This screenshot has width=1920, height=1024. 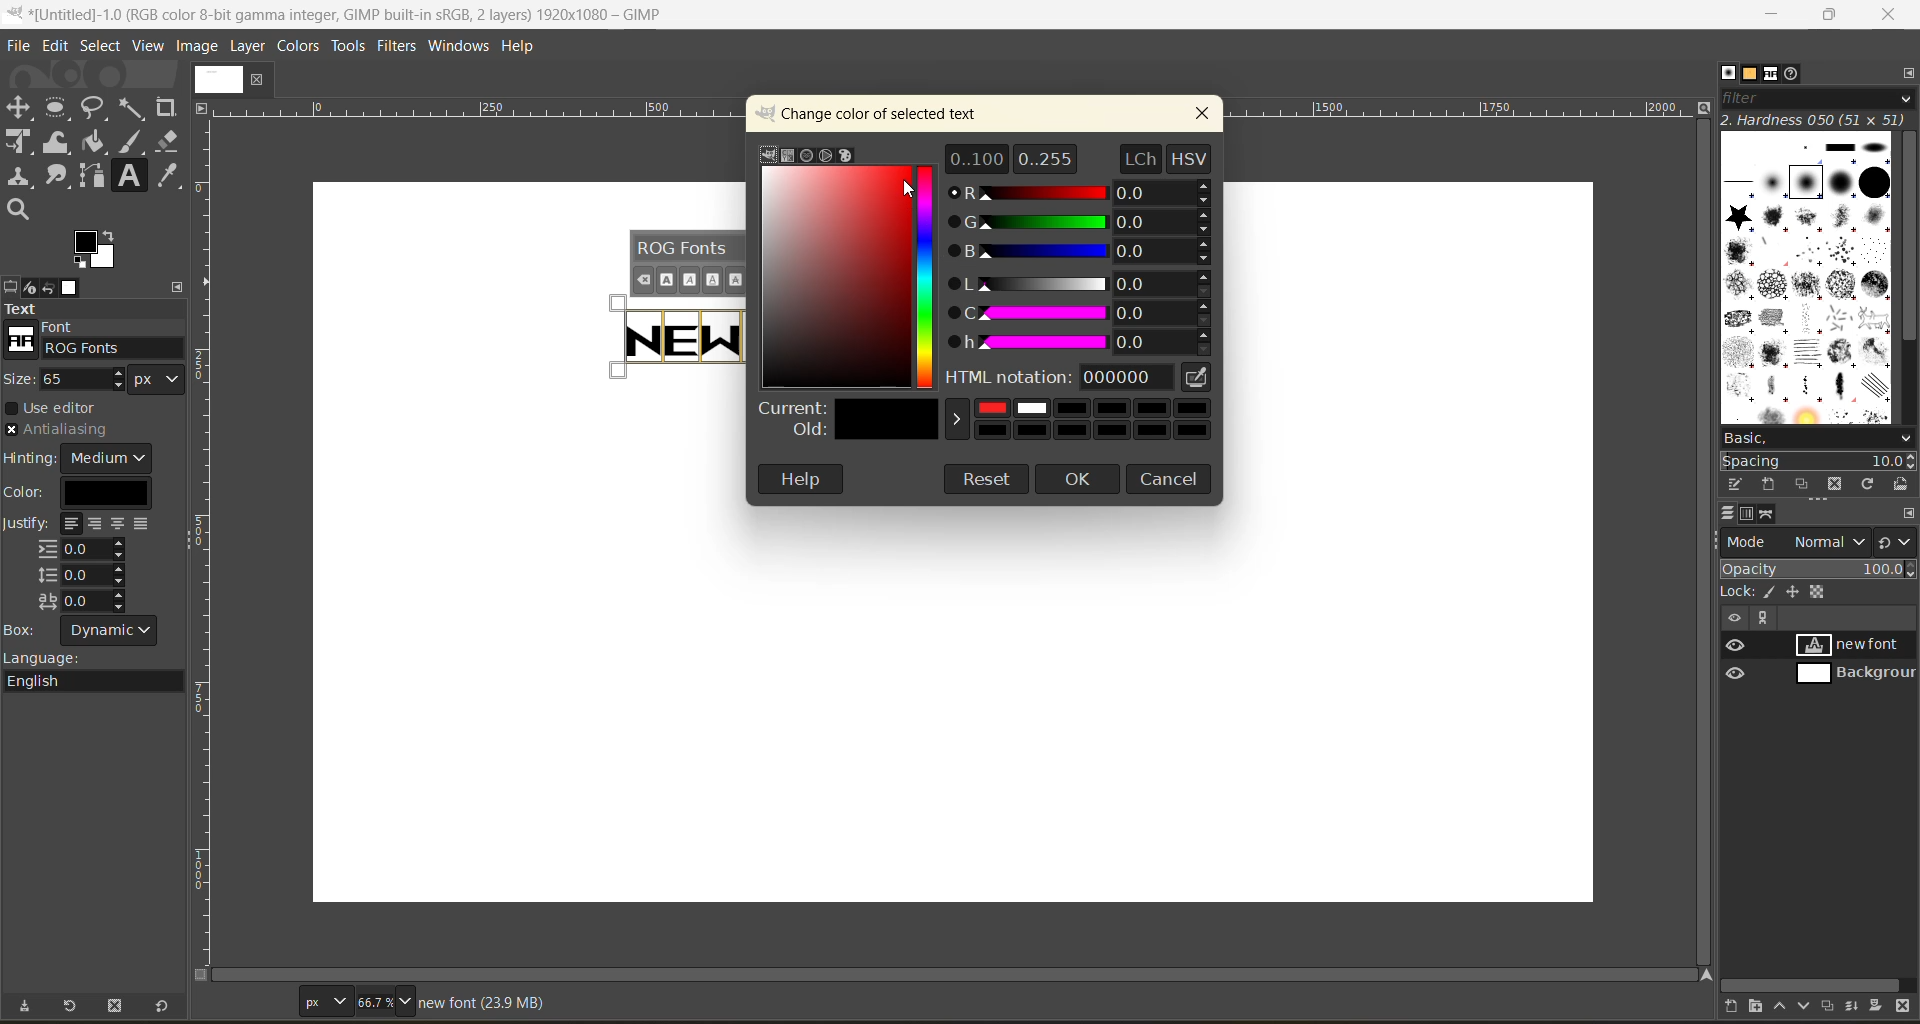 I want to click on scale, so click(x=207, y=483).